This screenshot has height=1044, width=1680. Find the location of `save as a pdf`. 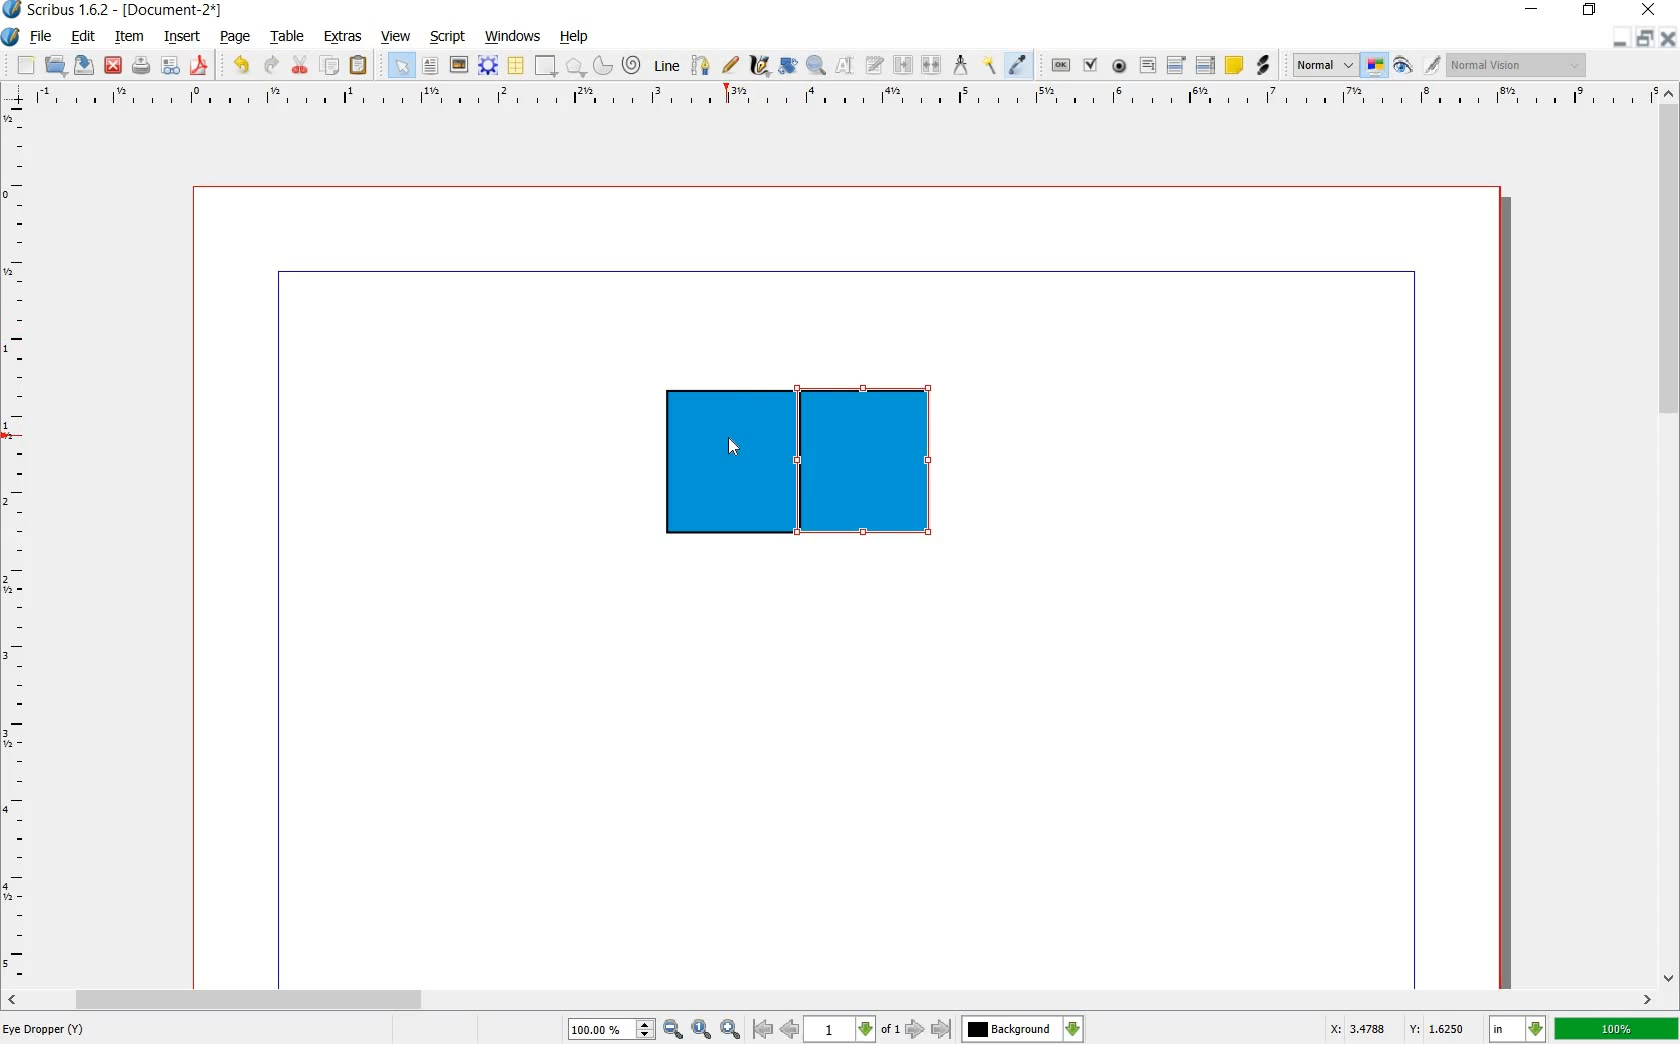

save as a pdf is located at coordinates (199, 66).